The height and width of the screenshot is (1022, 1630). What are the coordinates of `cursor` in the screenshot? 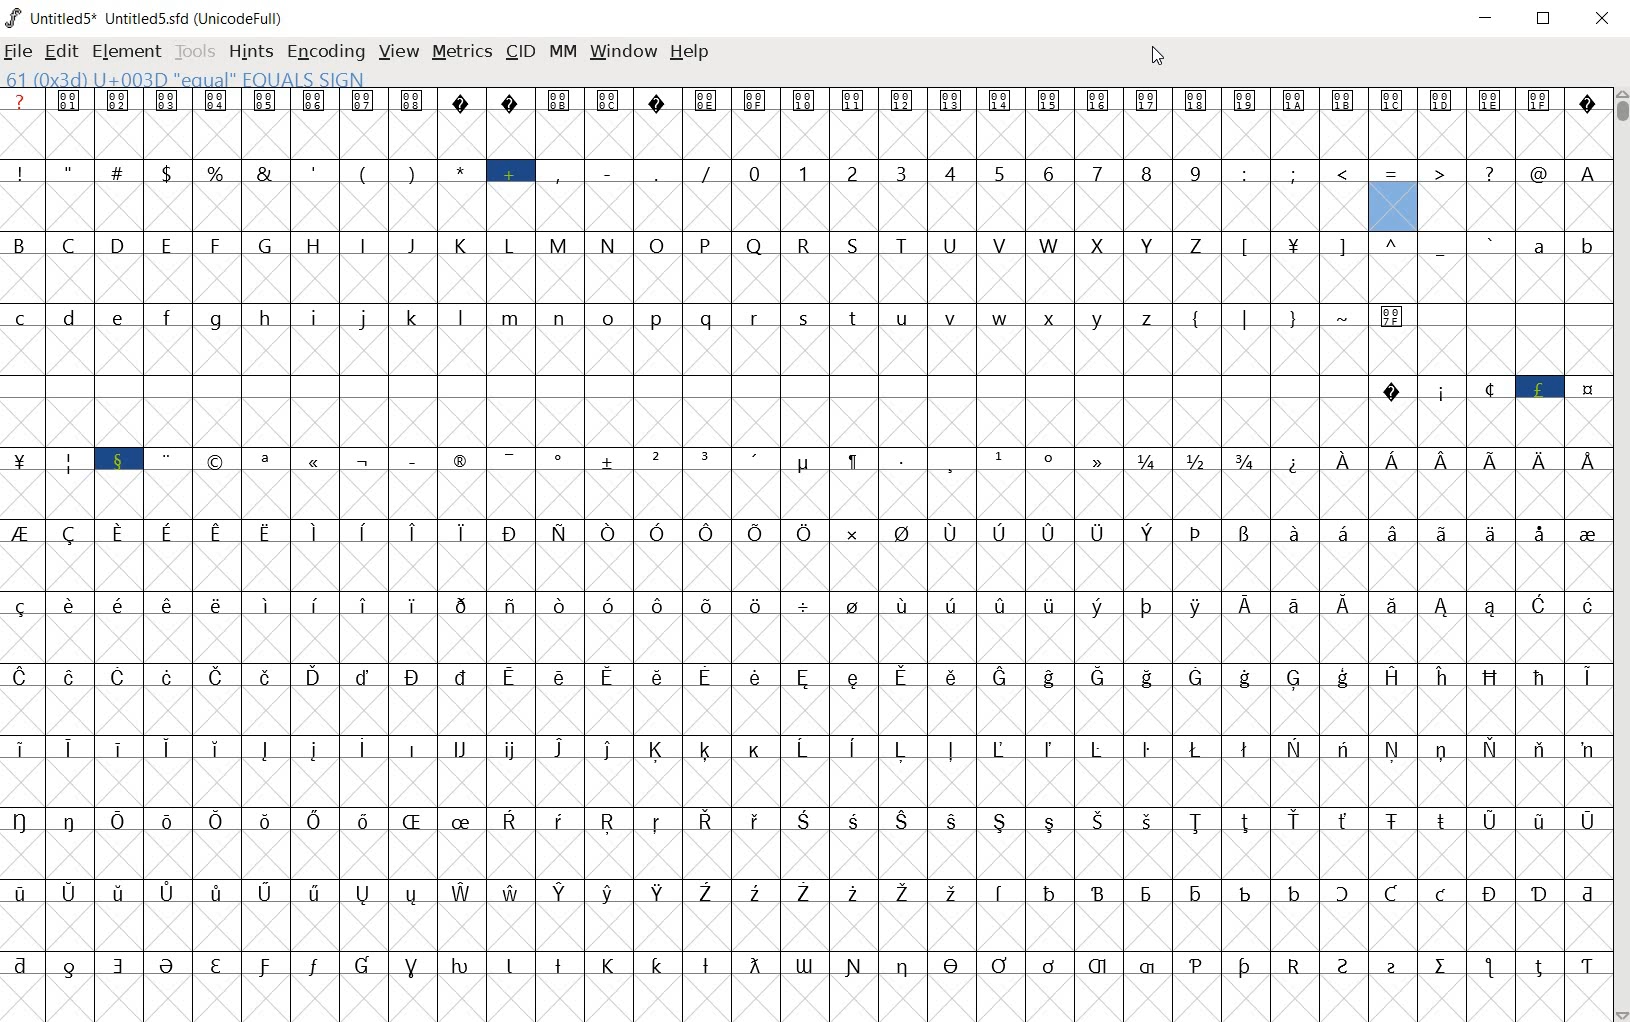 It's located at (1157, 58).